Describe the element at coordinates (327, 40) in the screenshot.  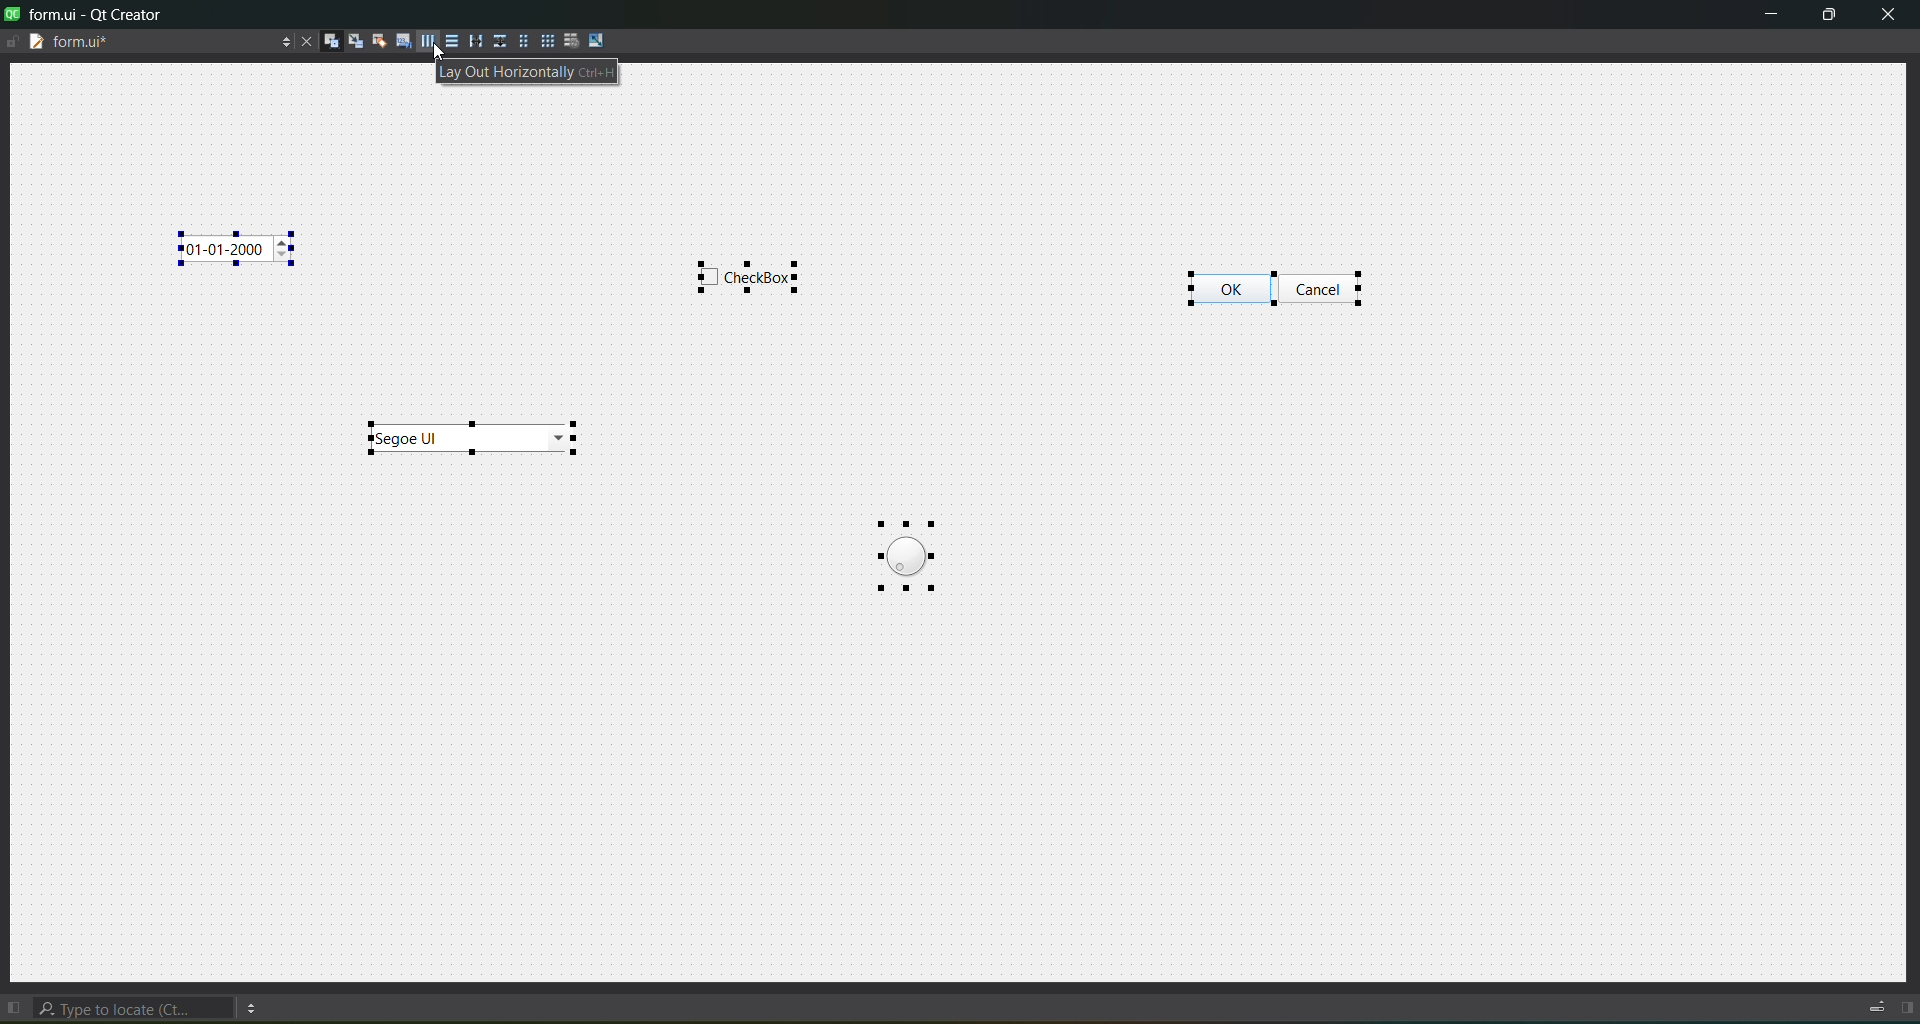
I see `widgets` at that location.